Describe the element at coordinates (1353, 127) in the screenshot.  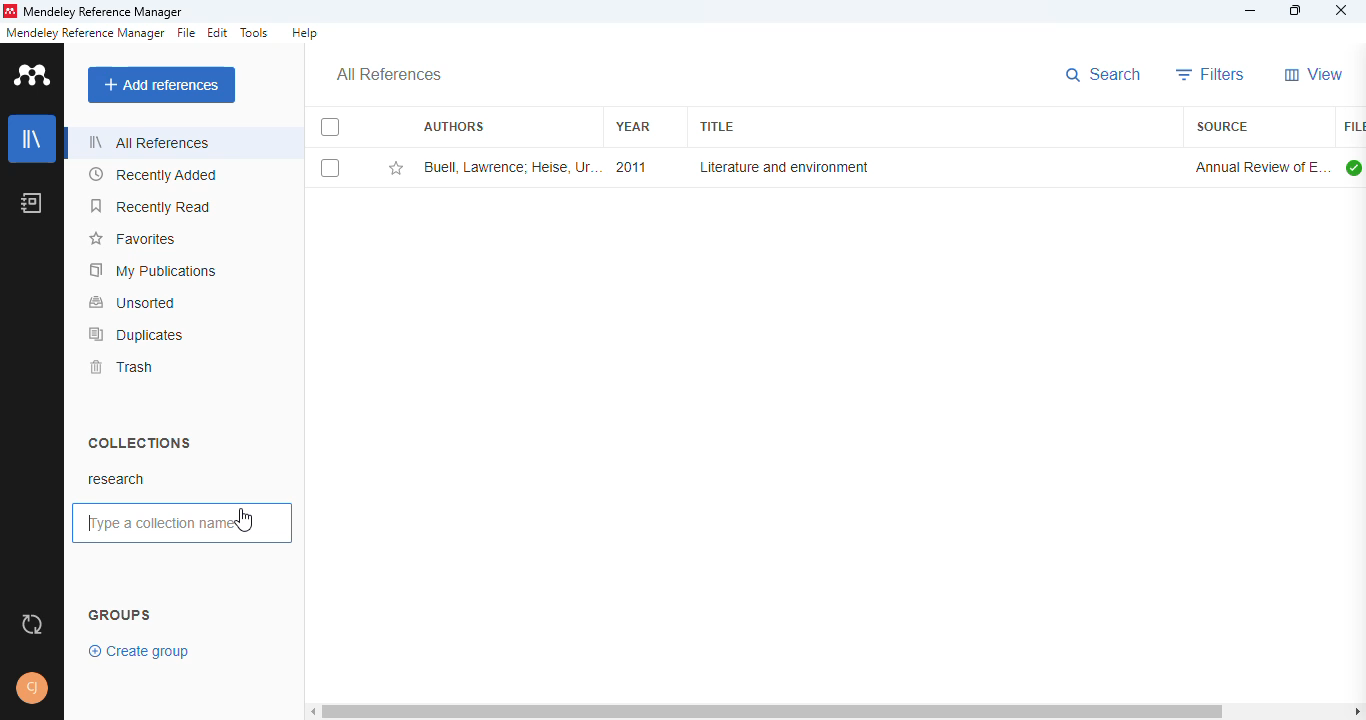
I see `file` at that location.